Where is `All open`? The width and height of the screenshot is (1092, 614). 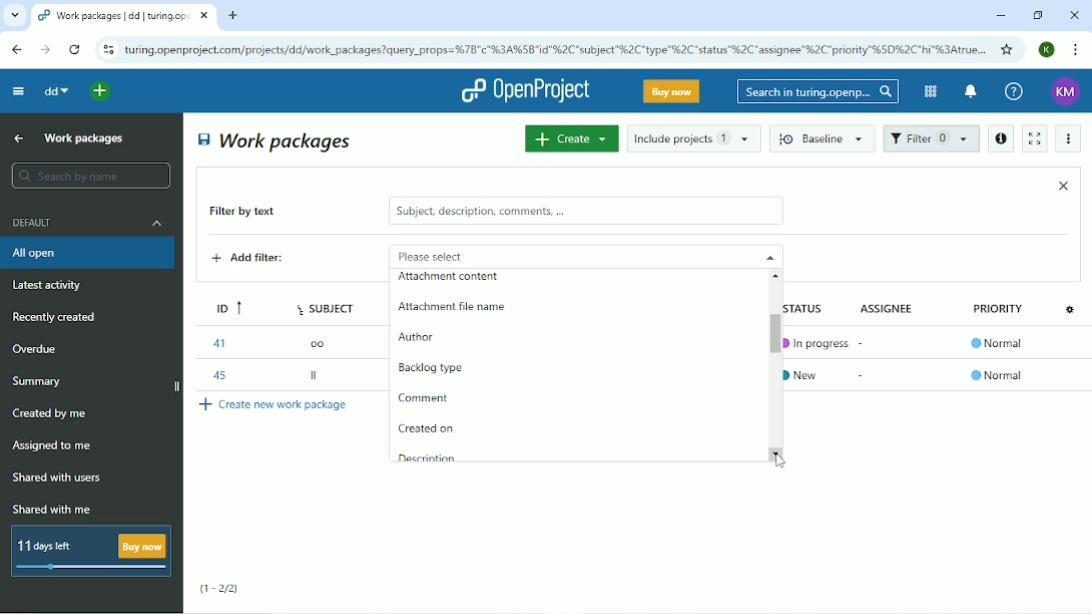
All open is located at coordinates (90, 253).